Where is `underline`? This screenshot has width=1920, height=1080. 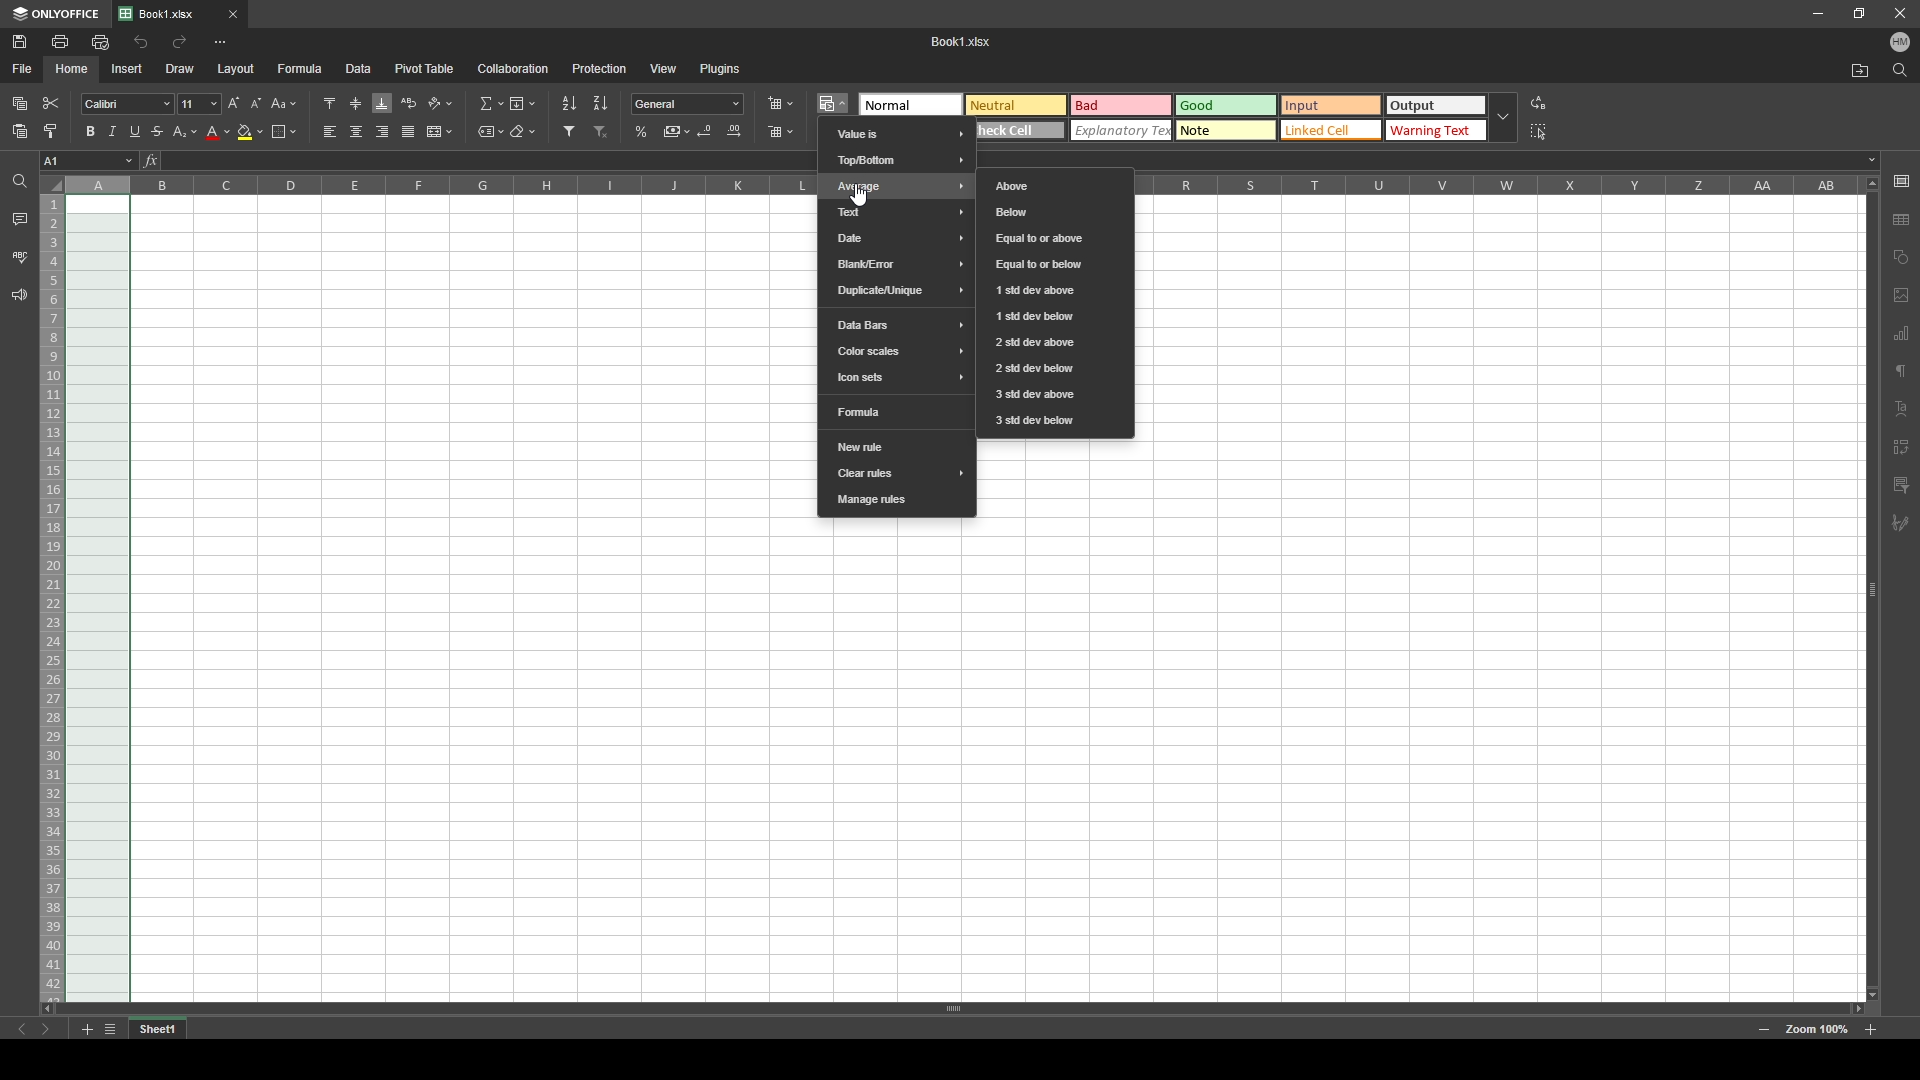 underline is located at coordinates (134, 132).